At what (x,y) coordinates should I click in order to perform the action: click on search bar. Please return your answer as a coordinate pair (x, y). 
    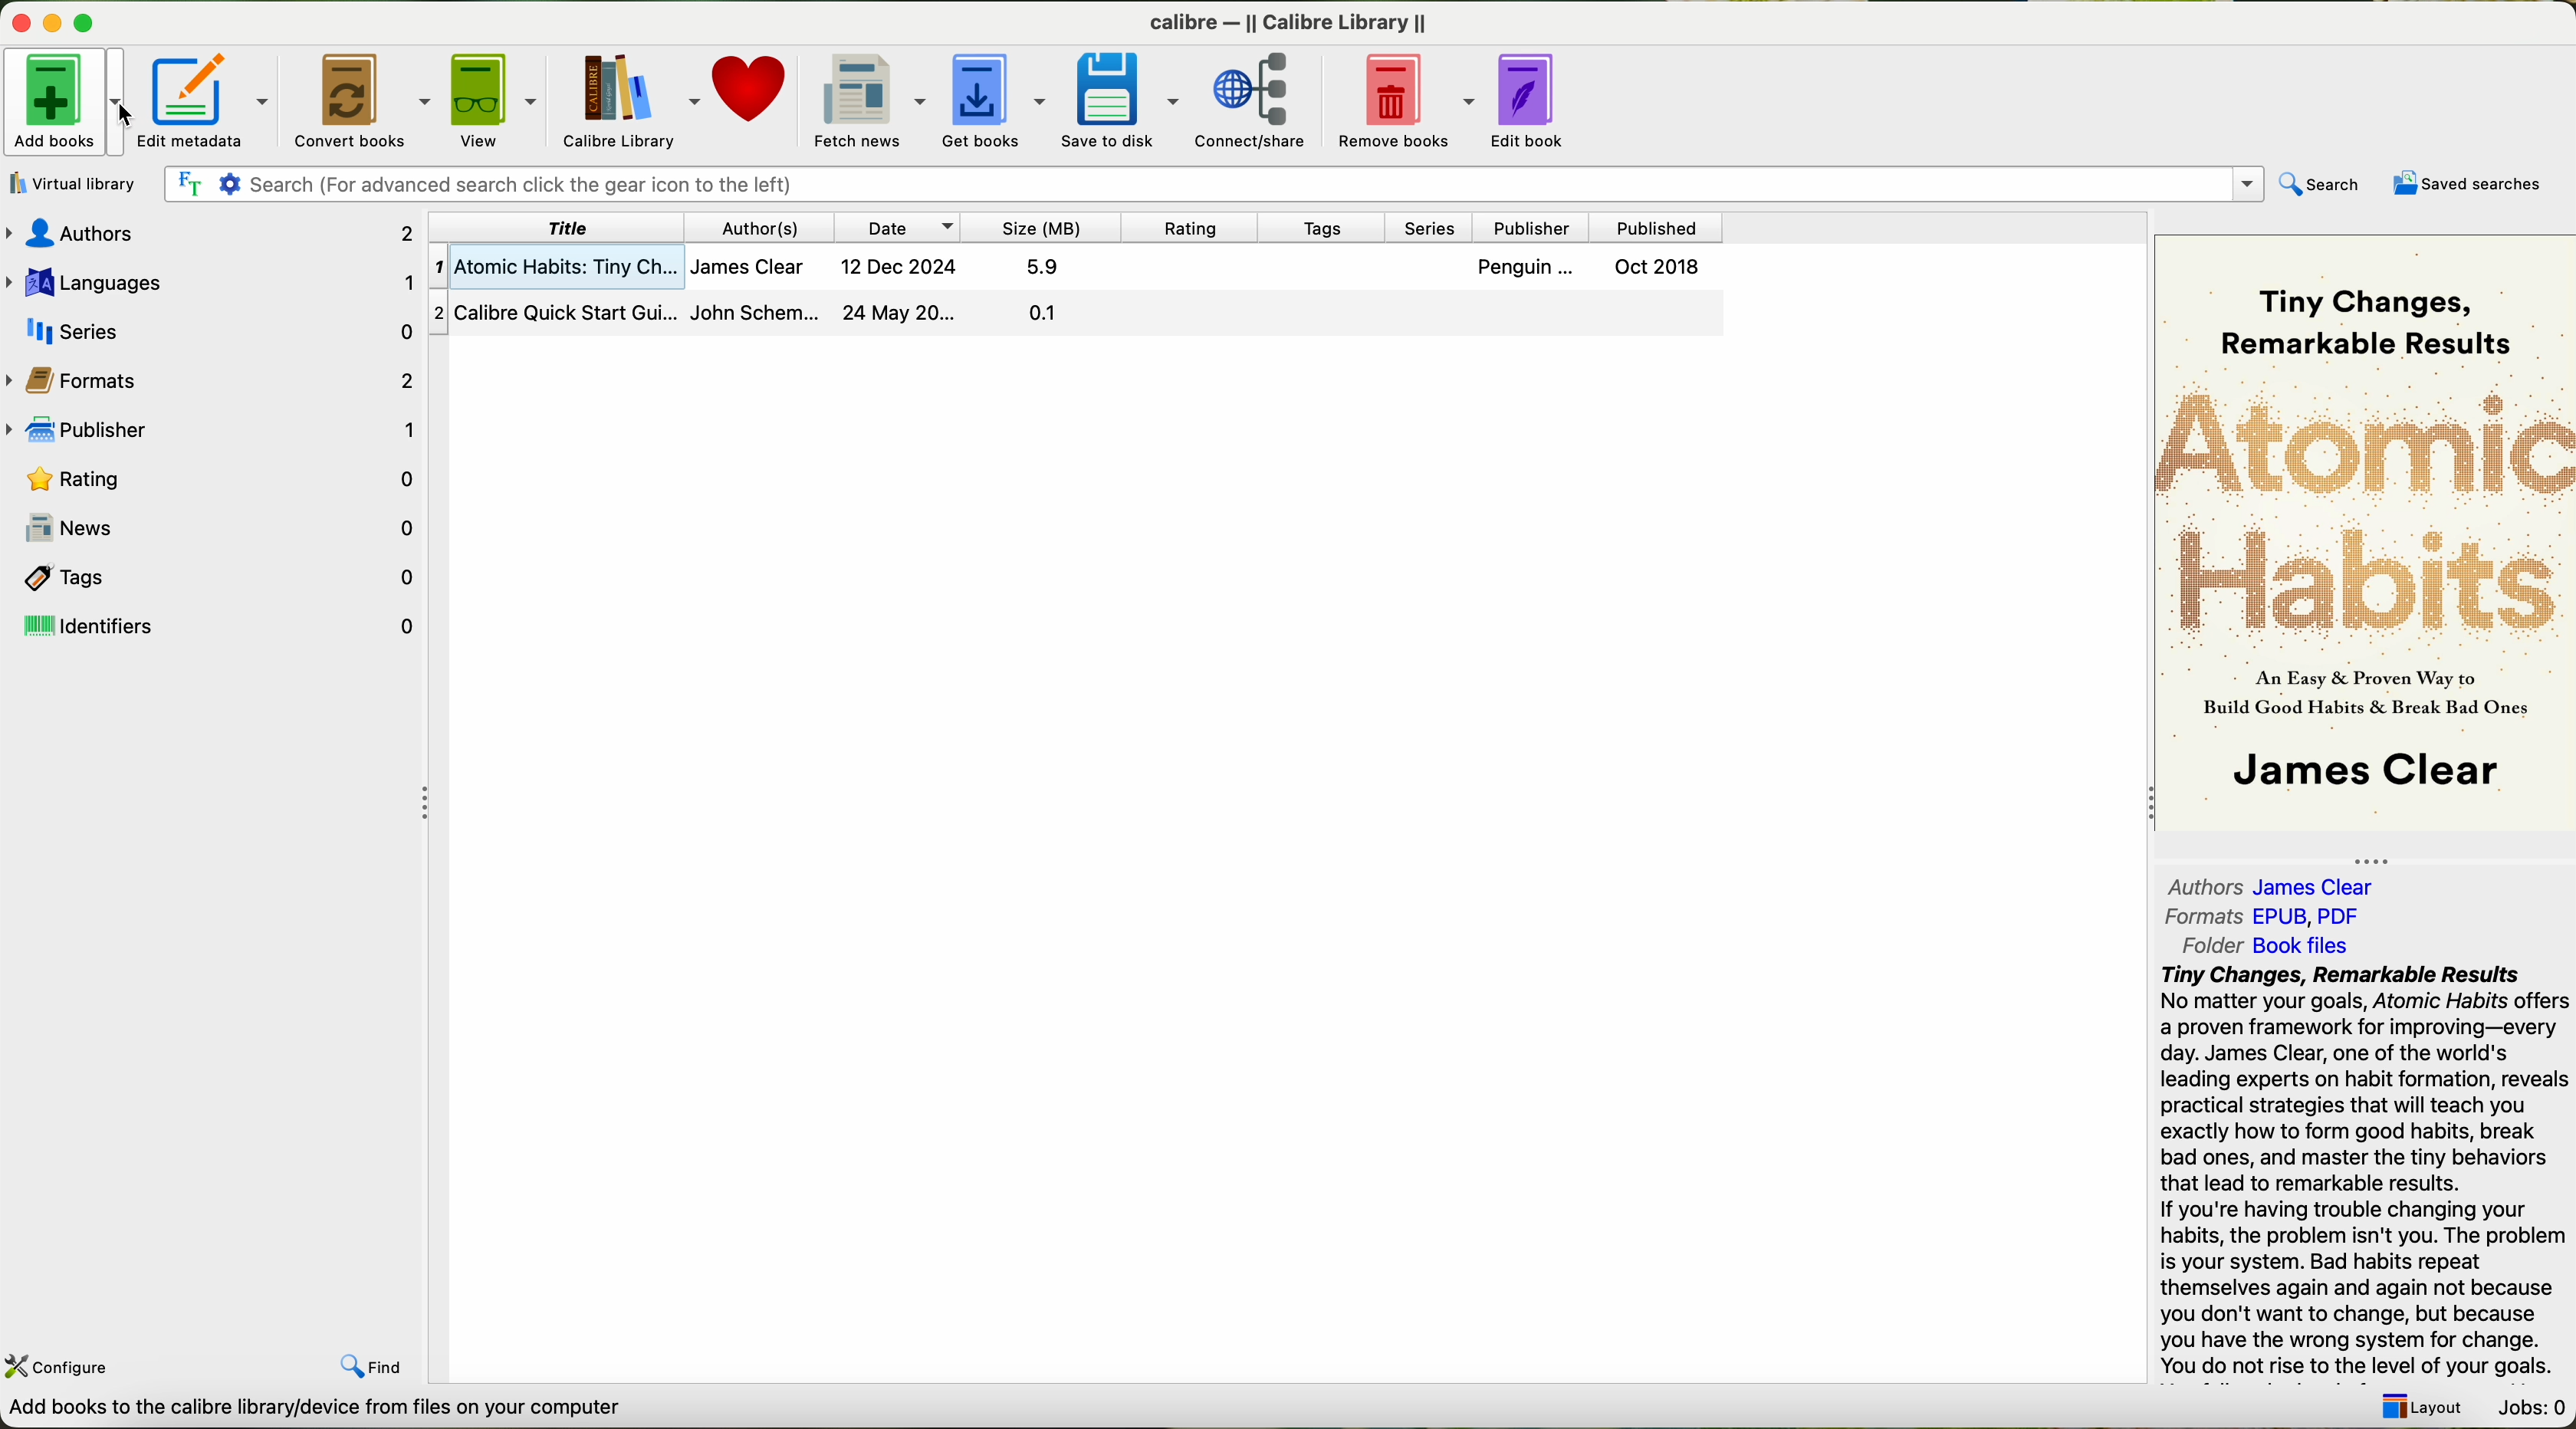
    Looking at the image, I should click on (1219, 187).